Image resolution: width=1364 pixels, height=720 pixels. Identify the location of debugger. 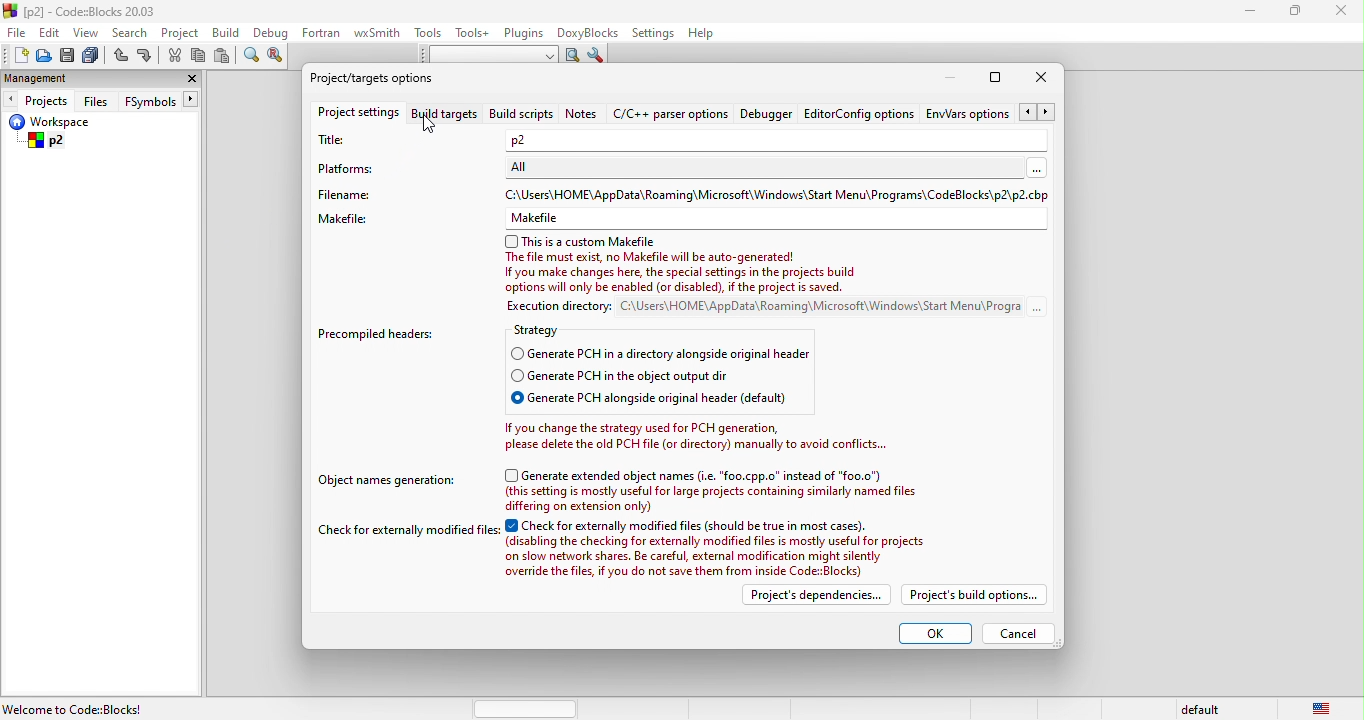
(768, 113).